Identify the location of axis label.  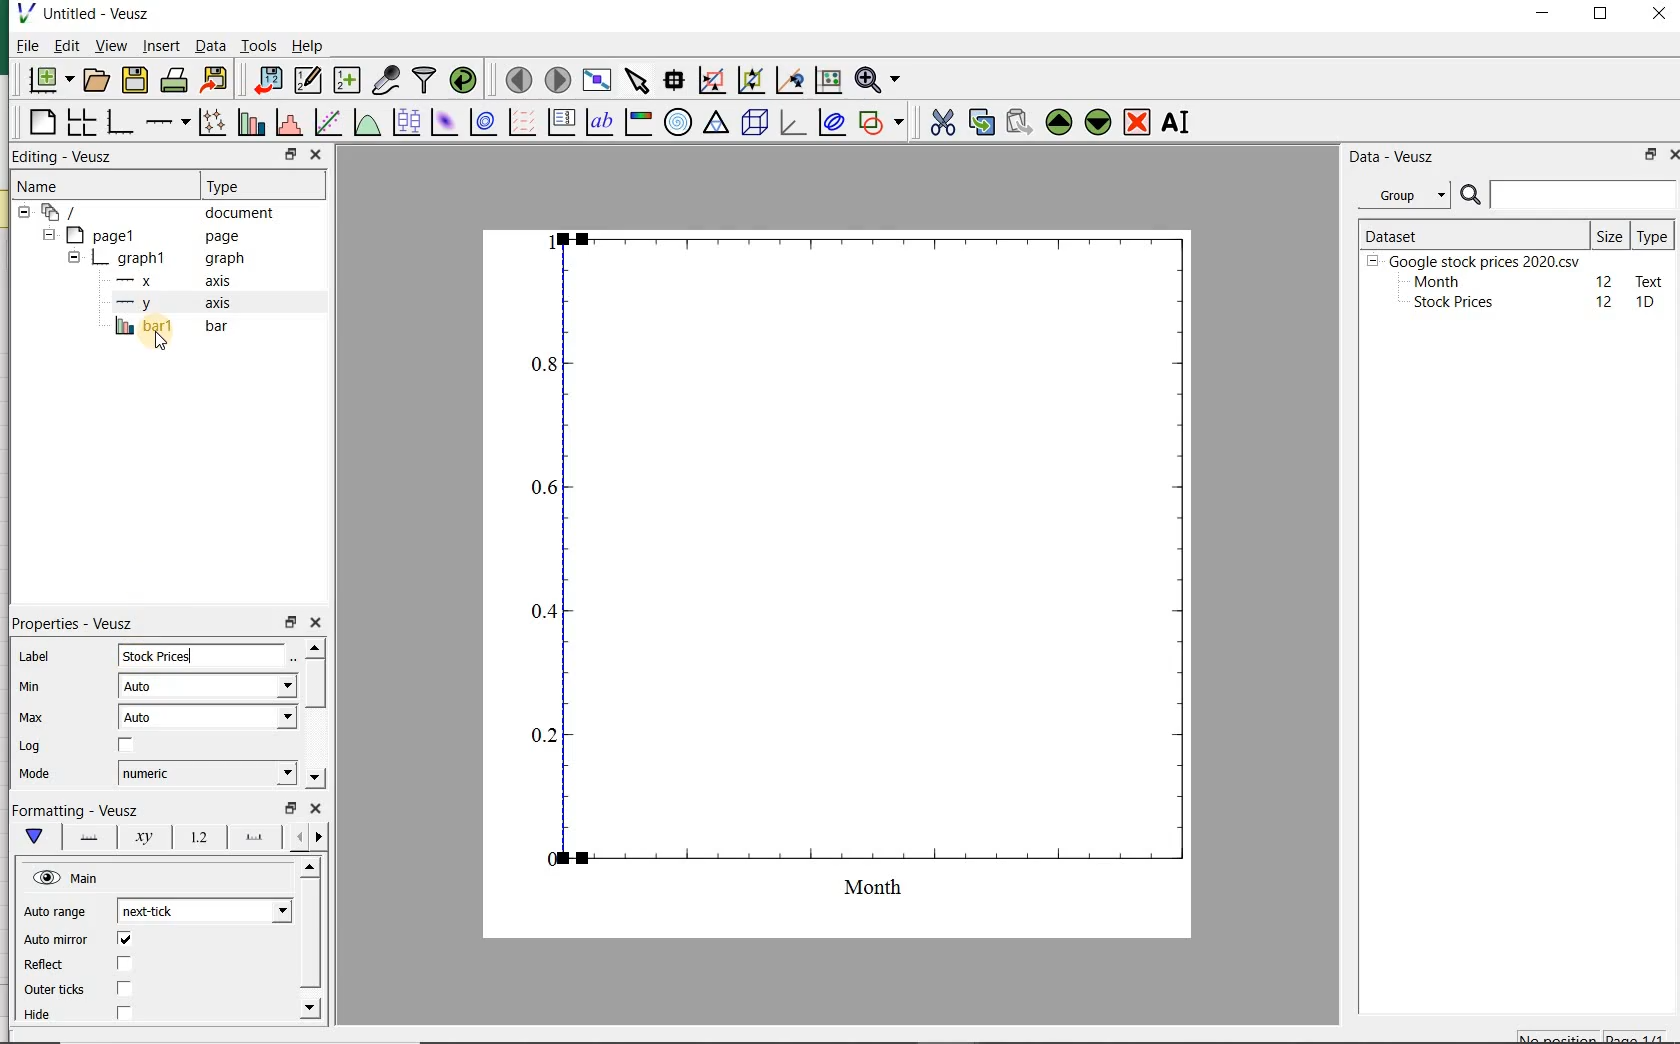
(145, 837).